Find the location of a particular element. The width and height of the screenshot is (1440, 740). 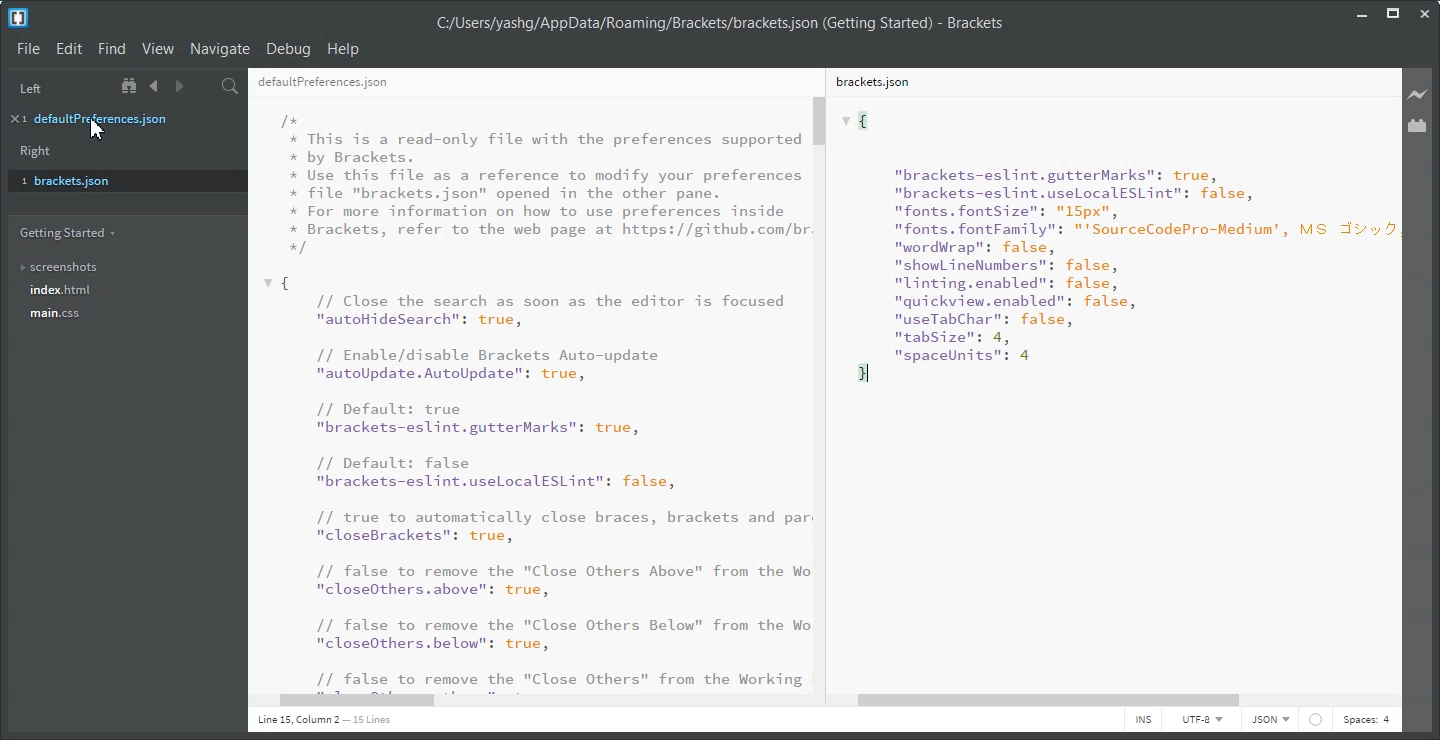

Navigate Backward is located at coordinates (154, 86).